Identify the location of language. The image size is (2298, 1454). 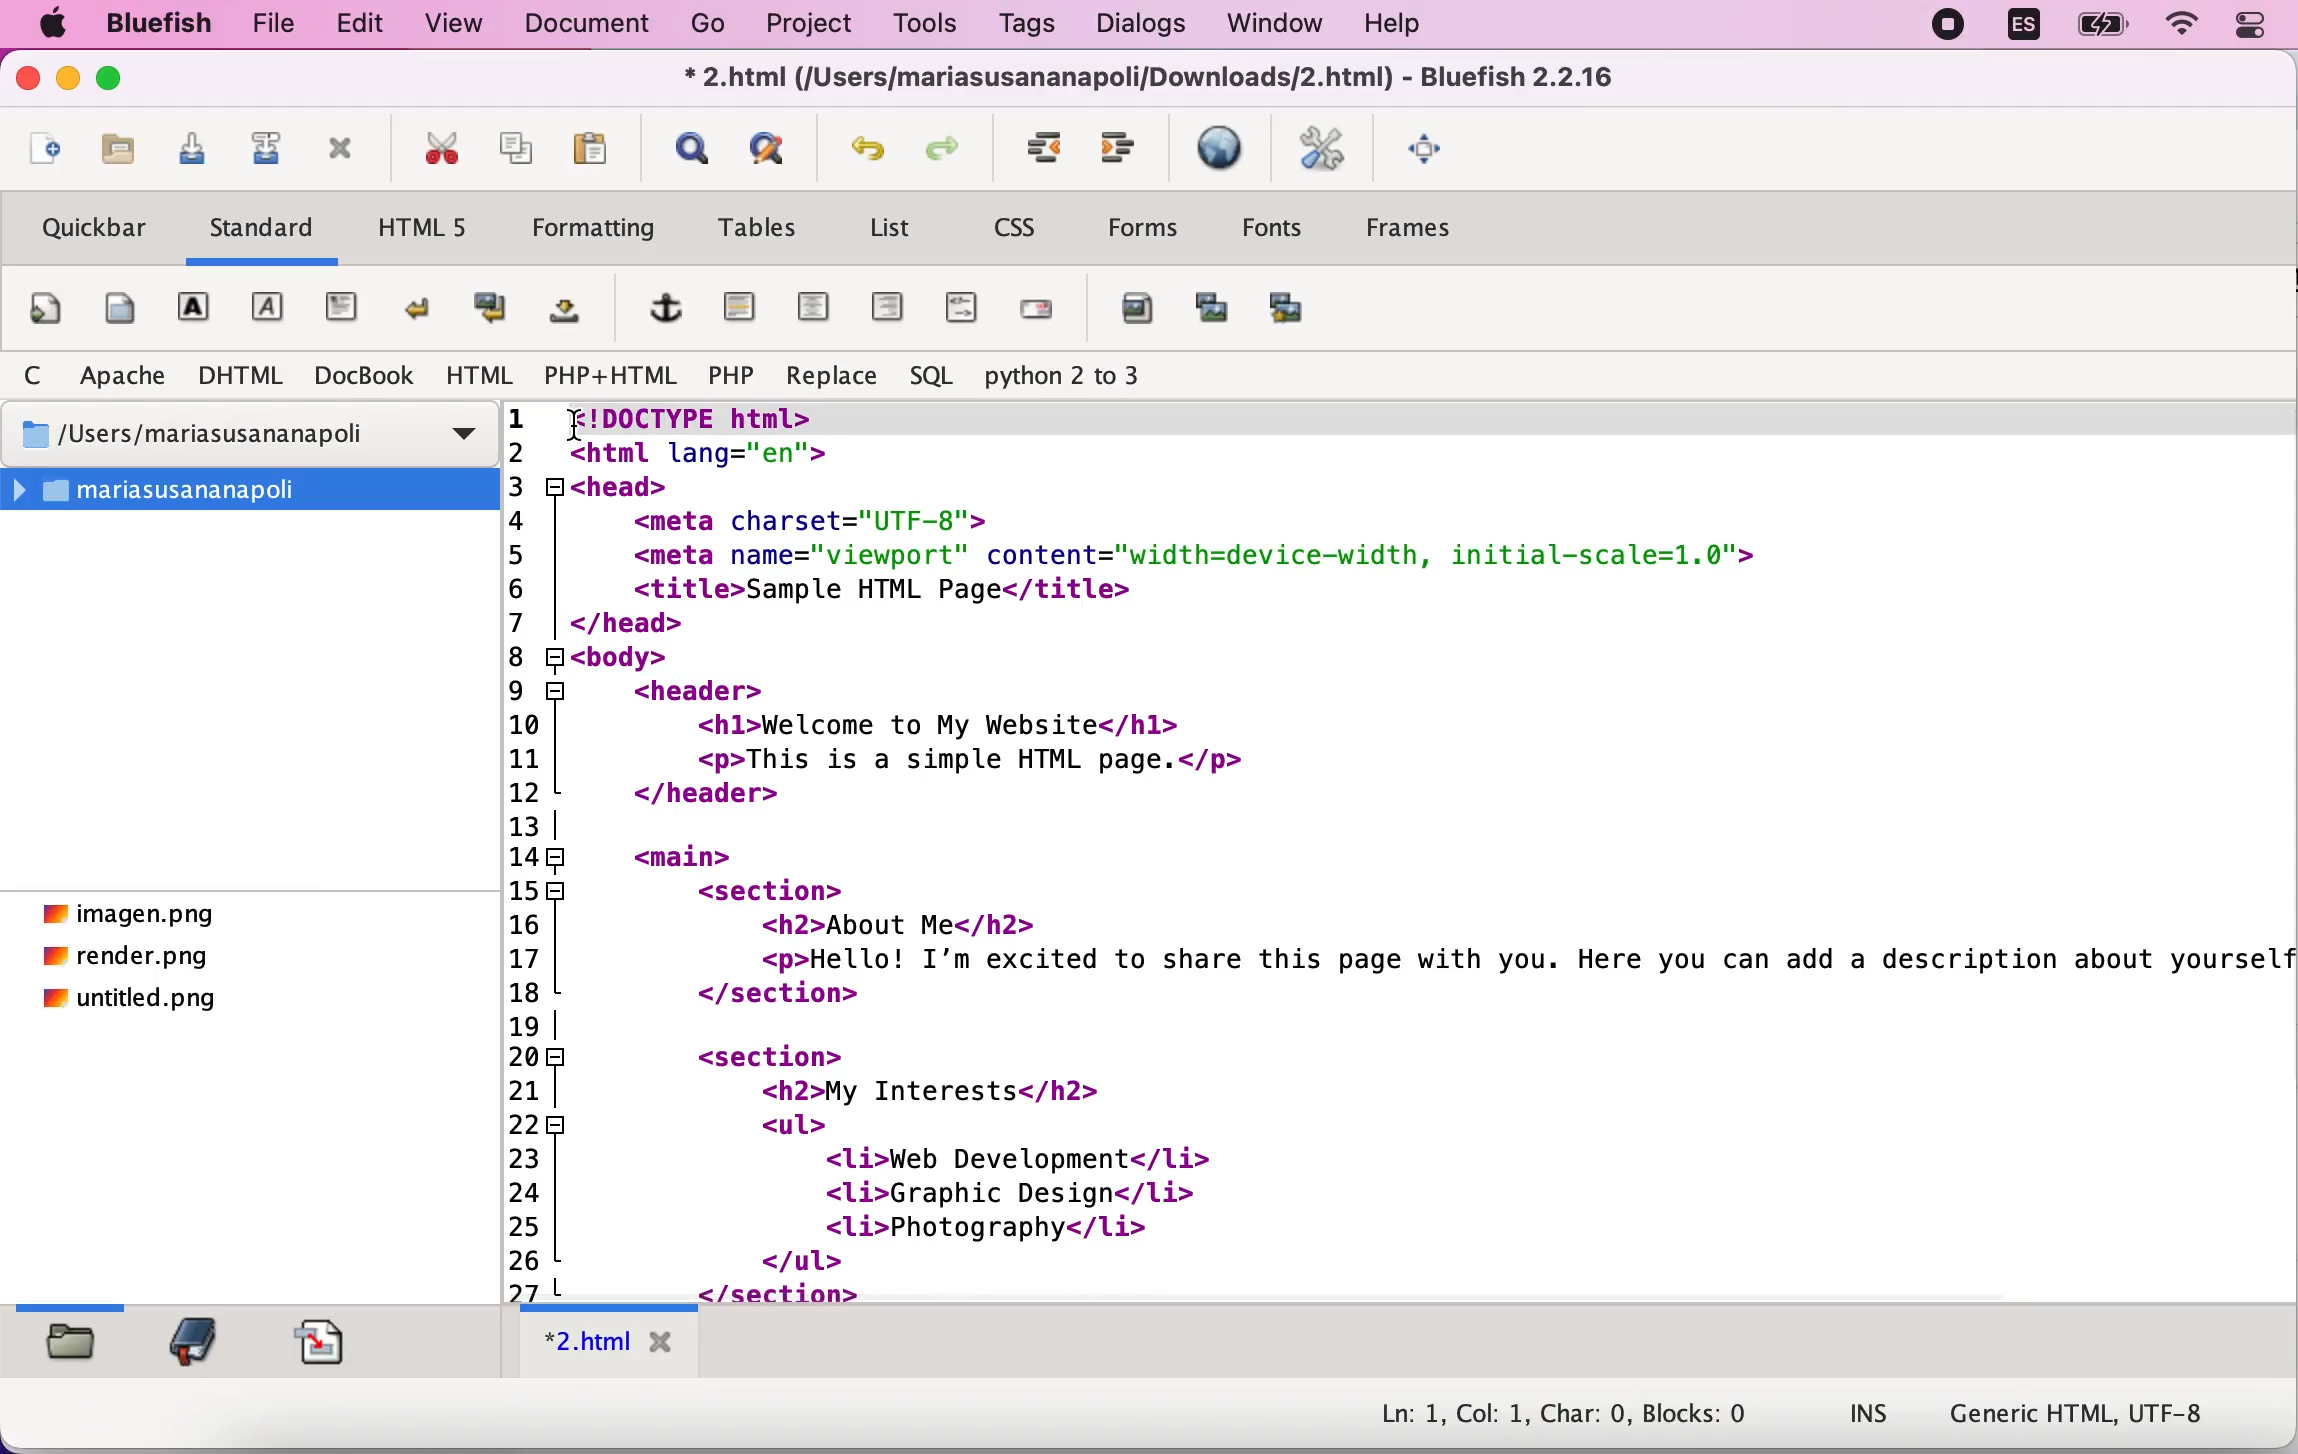
(2027, 30).